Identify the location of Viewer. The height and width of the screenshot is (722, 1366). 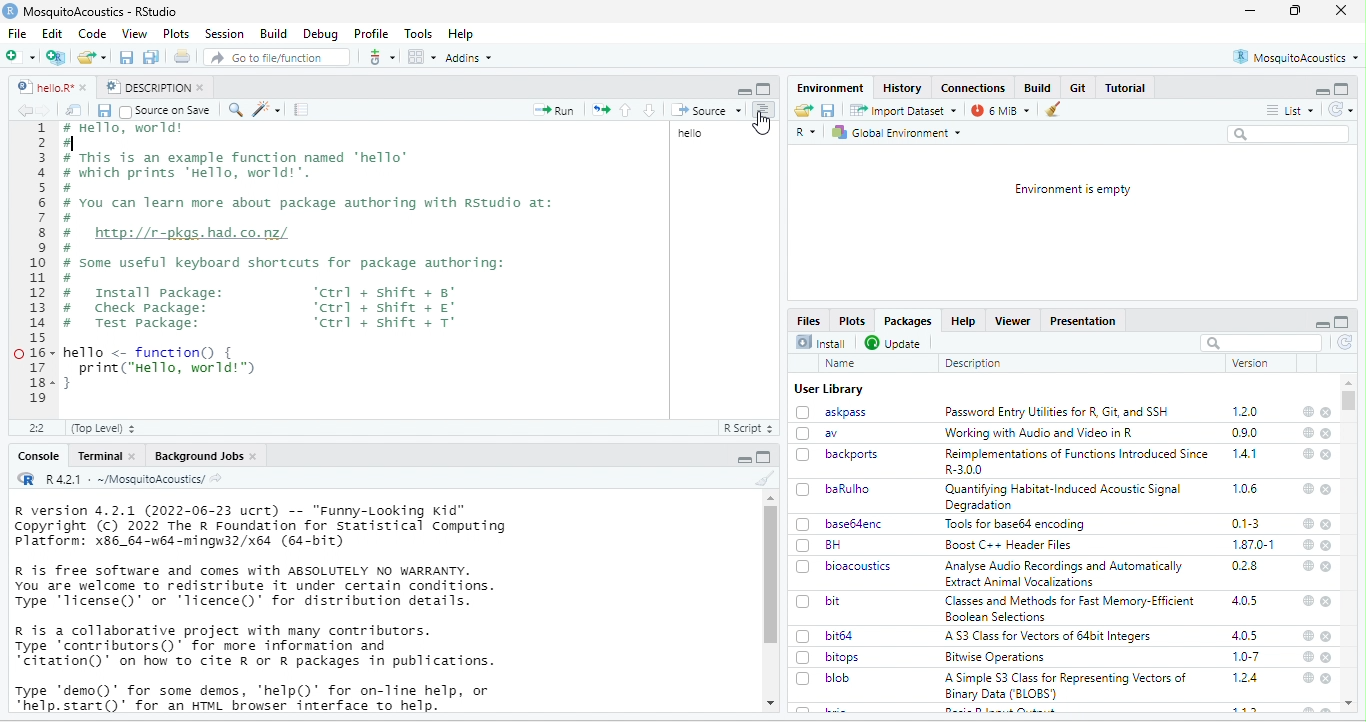
(1015, 321).